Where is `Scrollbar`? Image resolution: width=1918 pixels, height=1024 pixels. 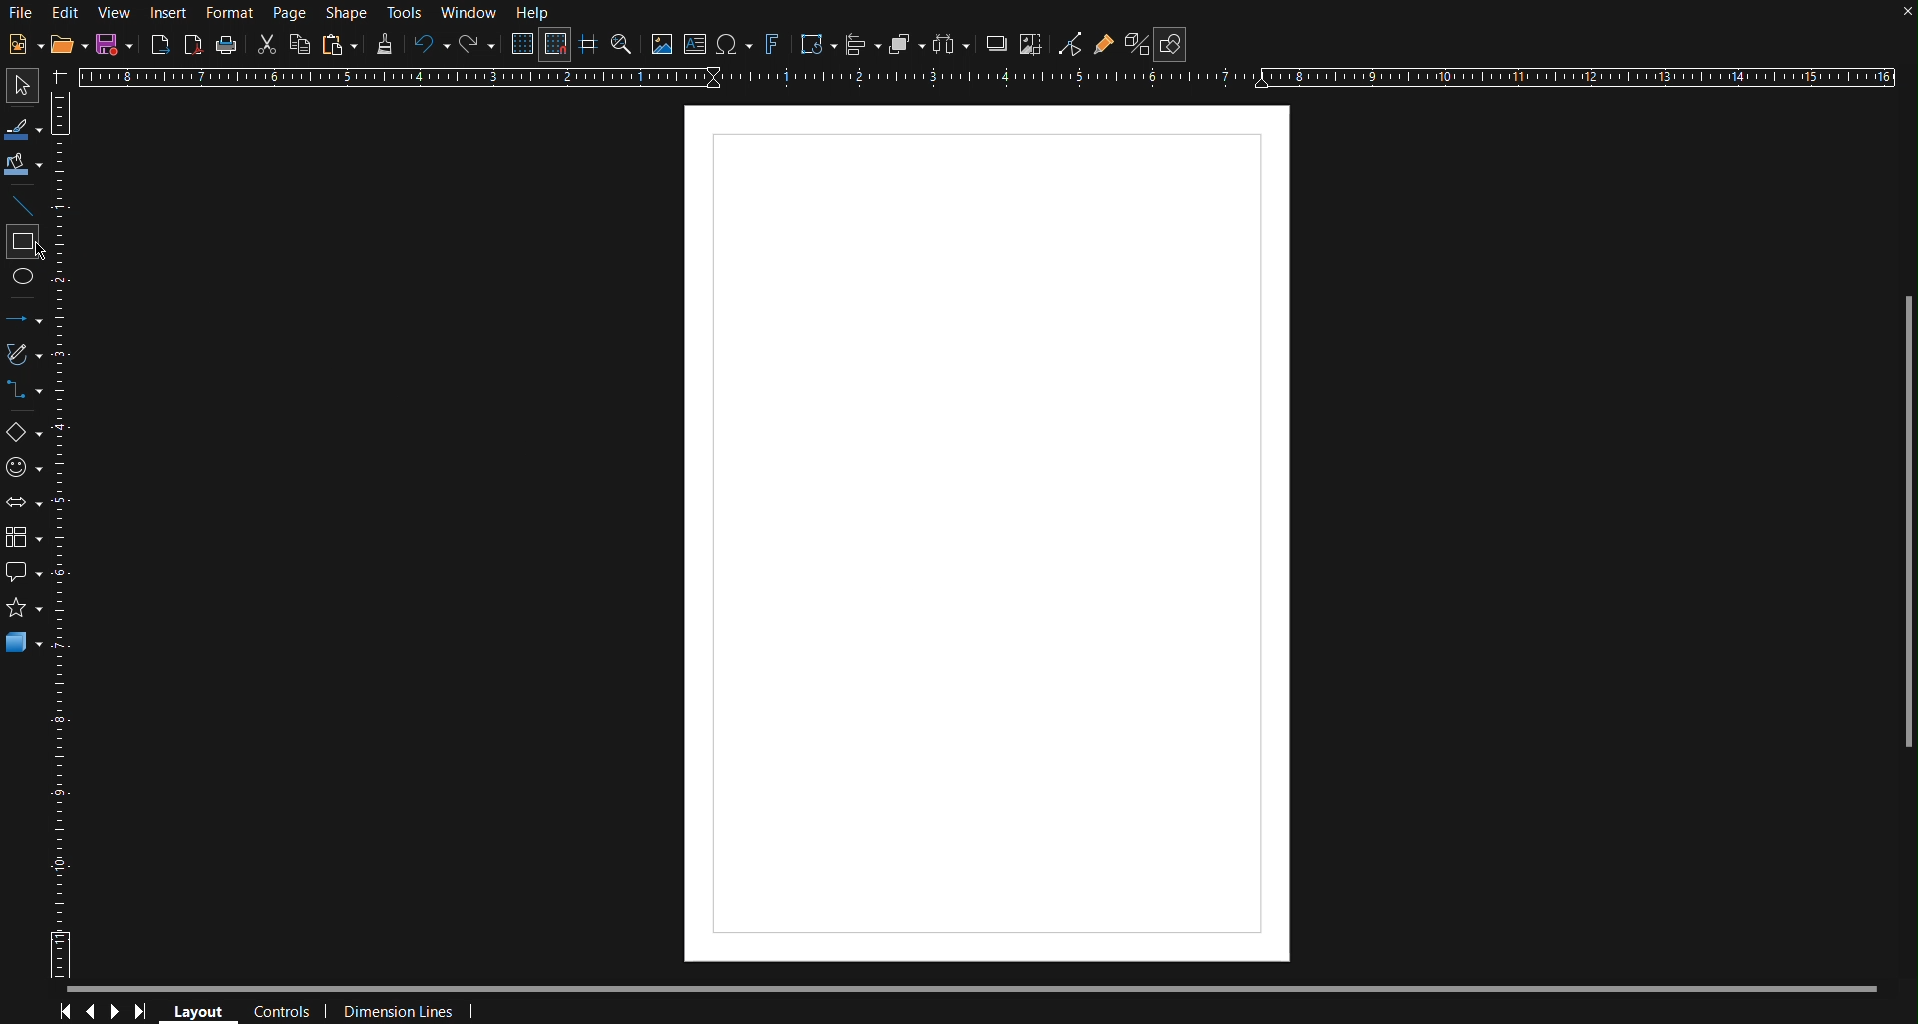 Scrollbar is located at coordinates (1906, 532).